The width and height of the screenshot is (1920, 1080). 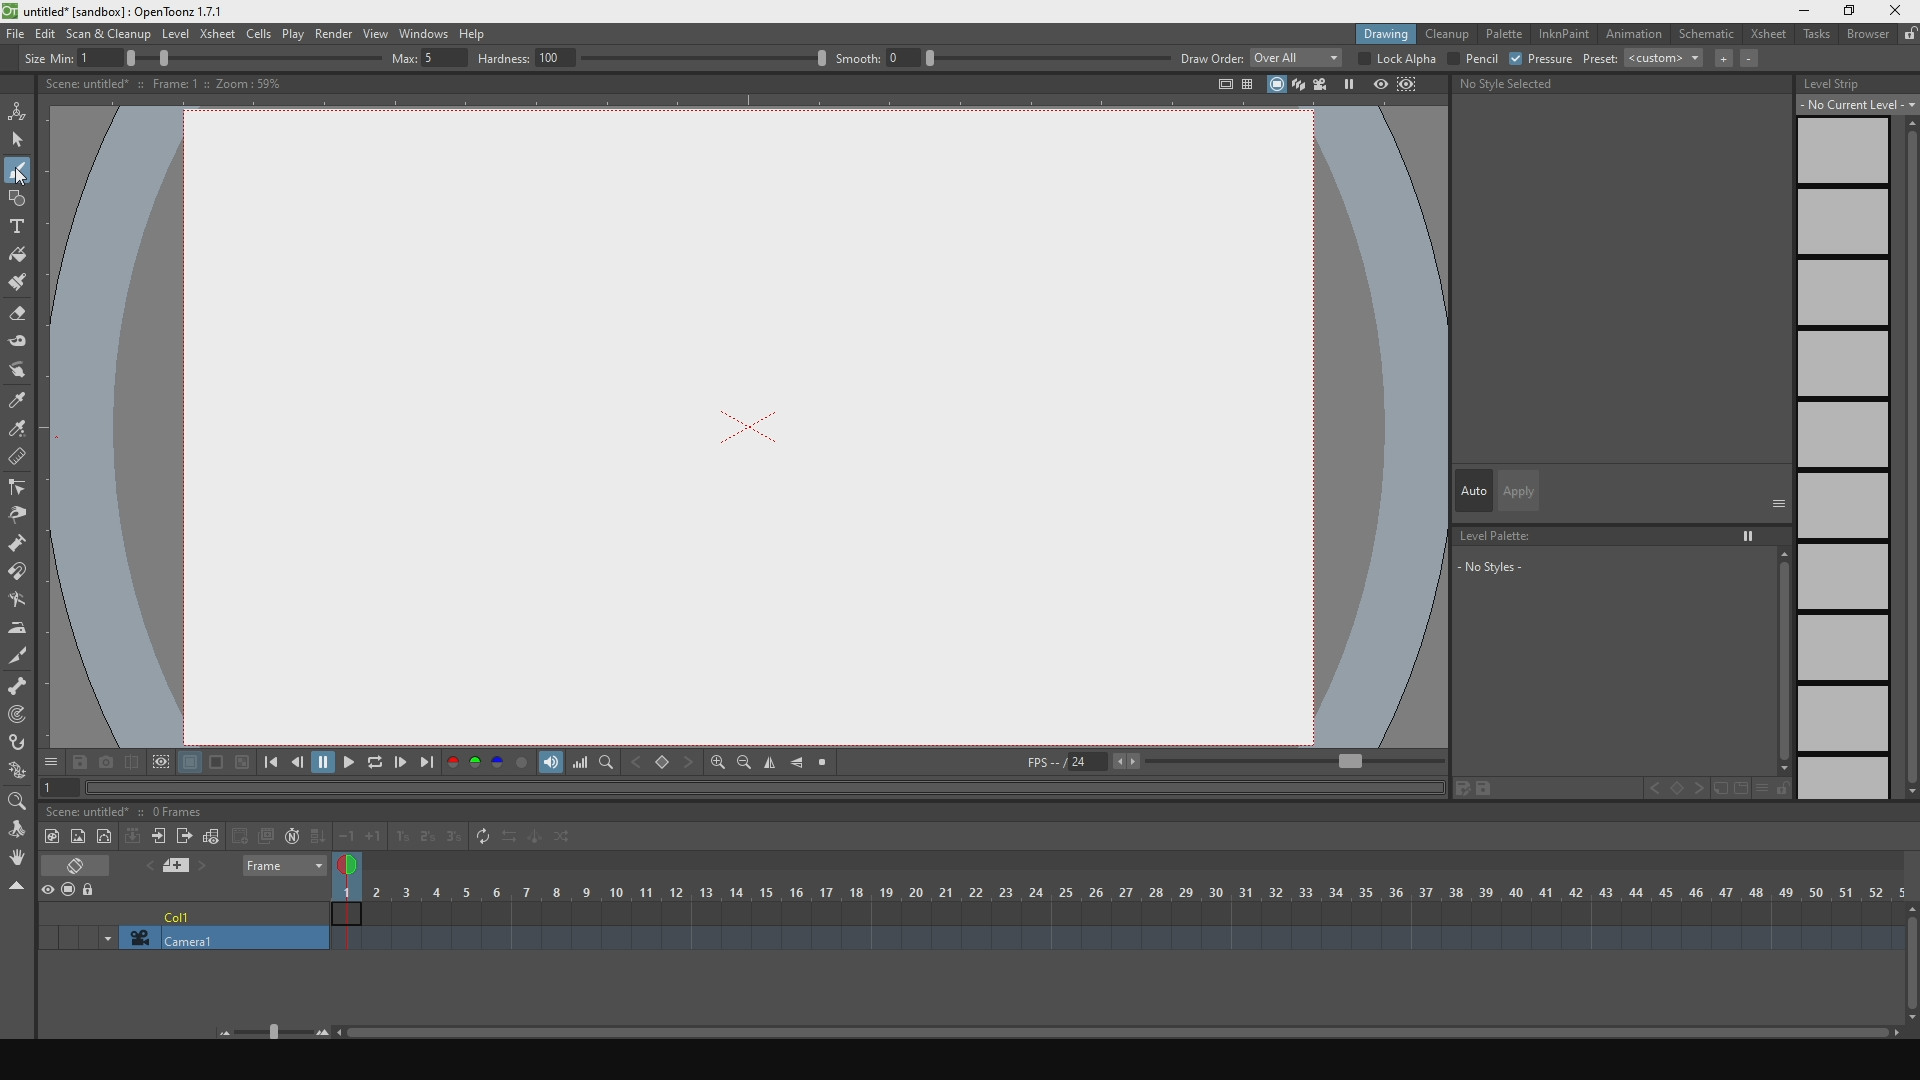 What do you see at coordinates (1896, 10) in the screenshot?
I see `close` at bounding box center [1896, 10].